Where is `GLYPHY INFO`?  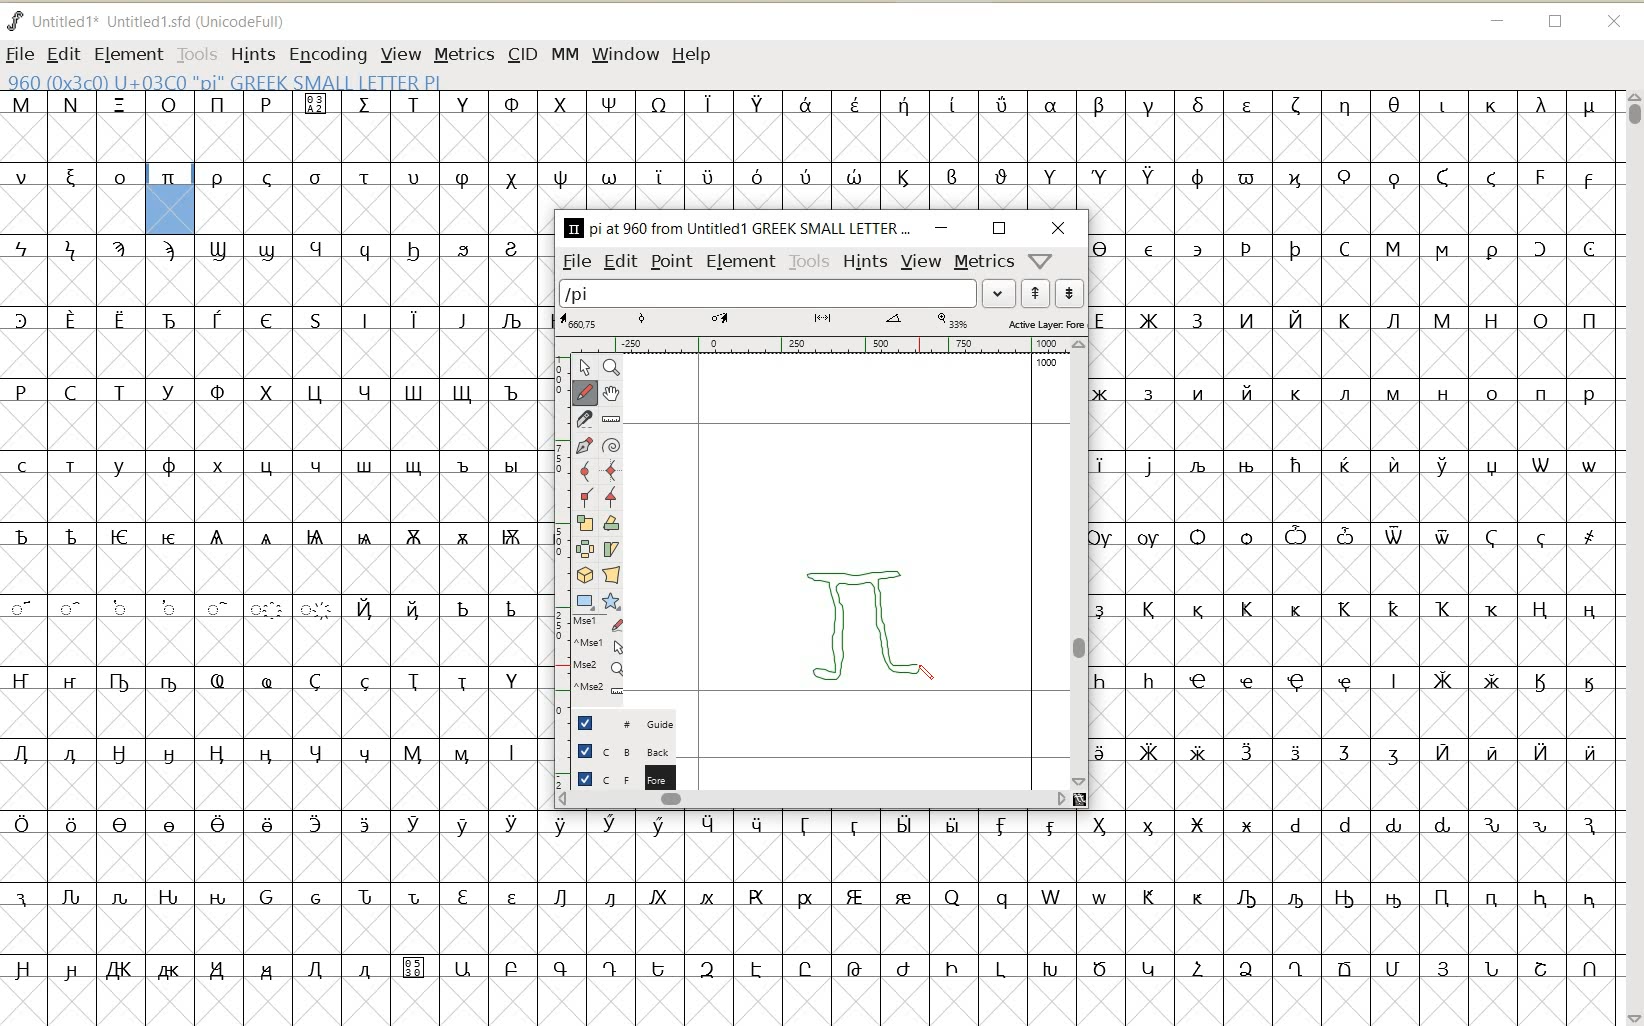 GLYPHY INFO is located at coordinates (224, 80).